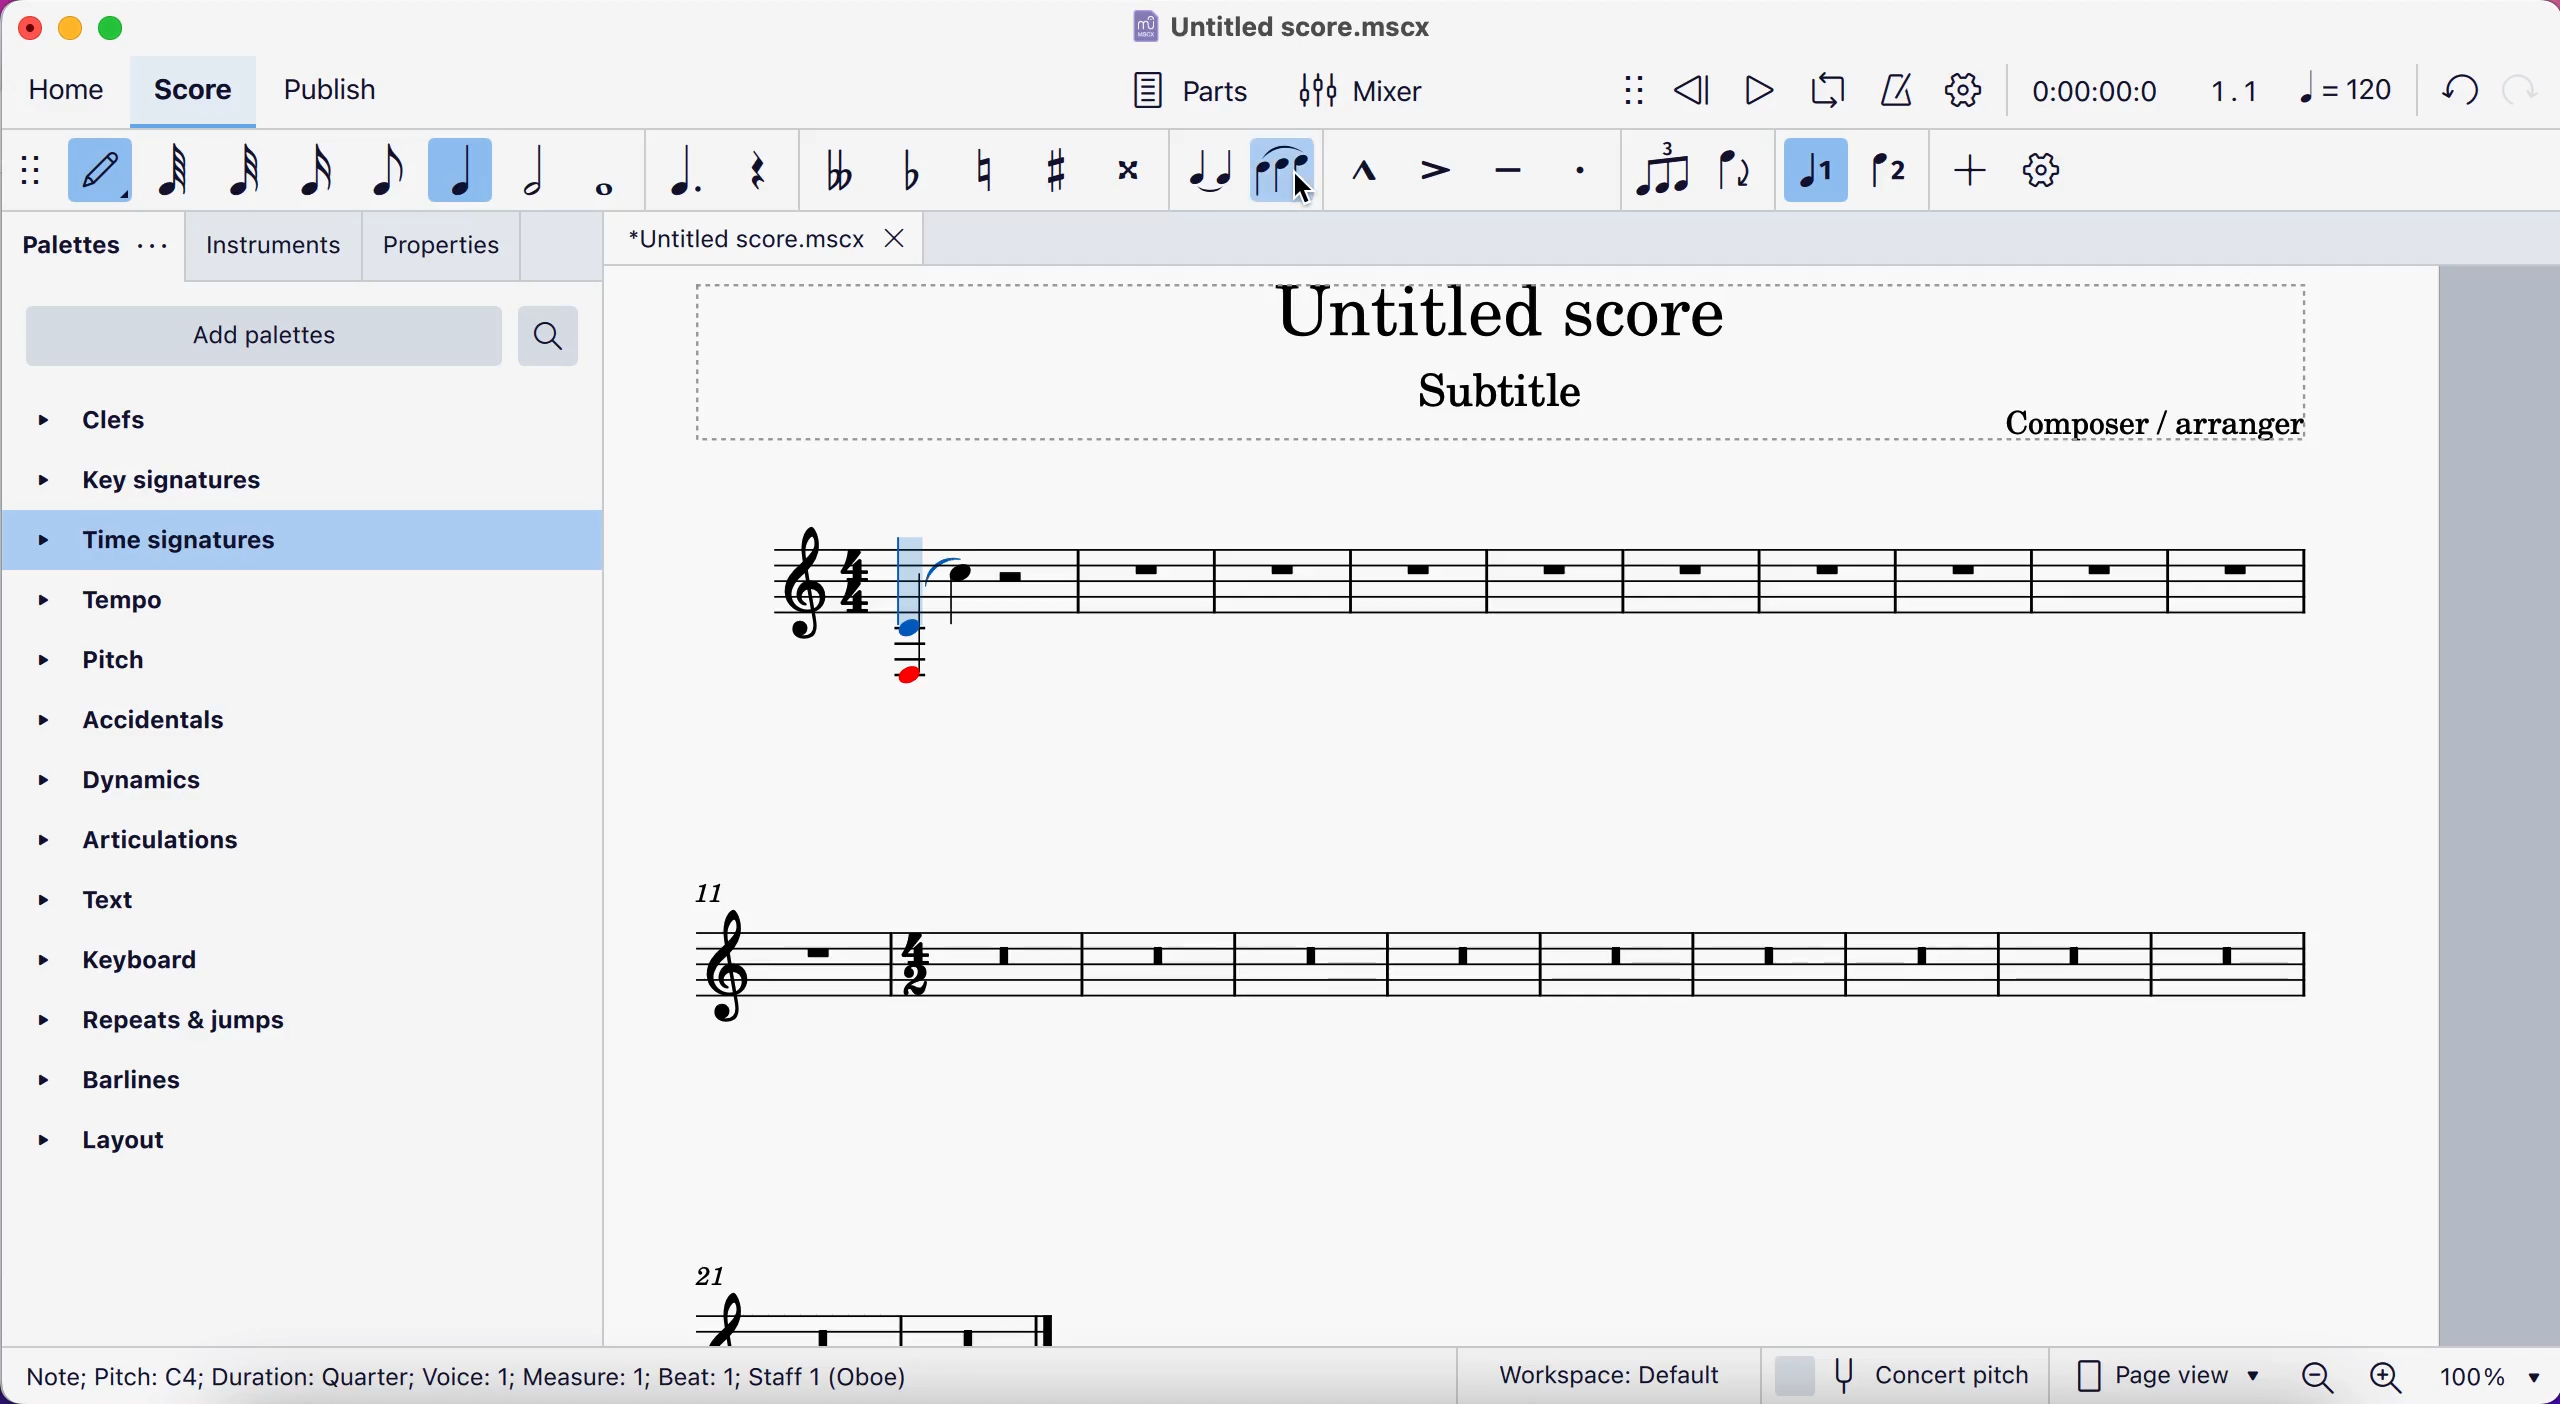 This screenshot has height=1404, width=2560. Describe the element at coordinates (2389, 1377) in the screenshot. I see `zoom in` at that location.